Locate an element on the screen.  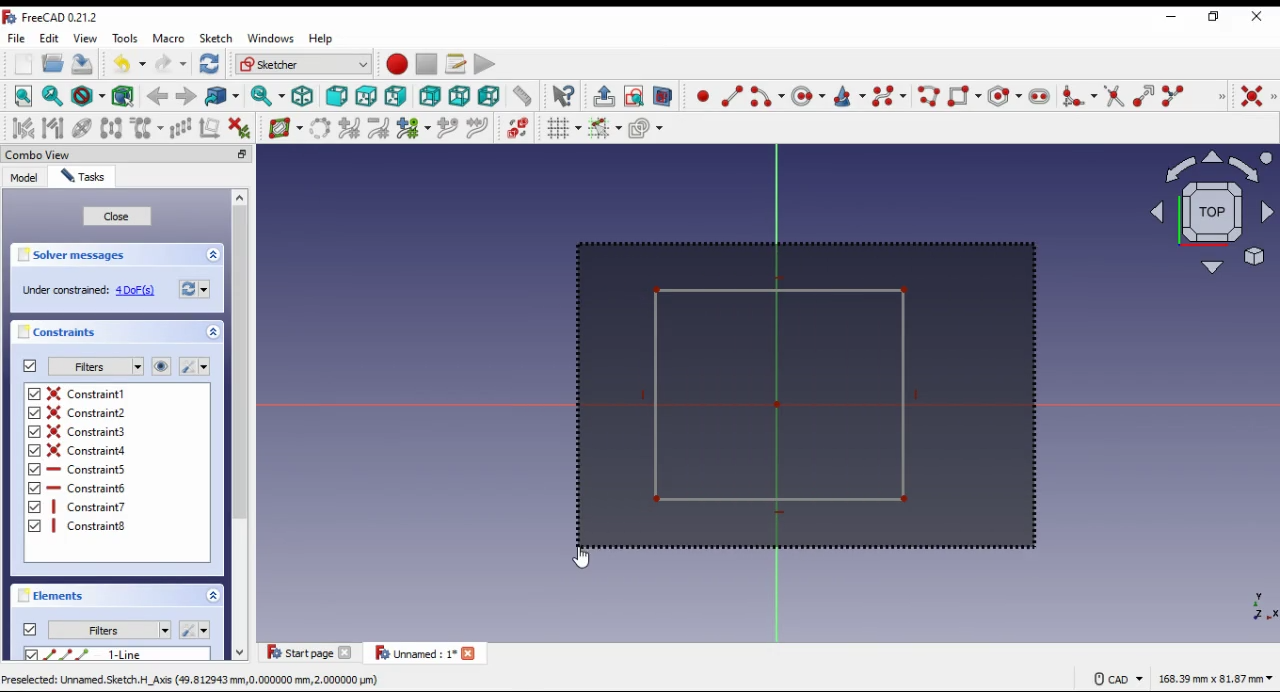
  1-line is located at coordinates (129, 654).